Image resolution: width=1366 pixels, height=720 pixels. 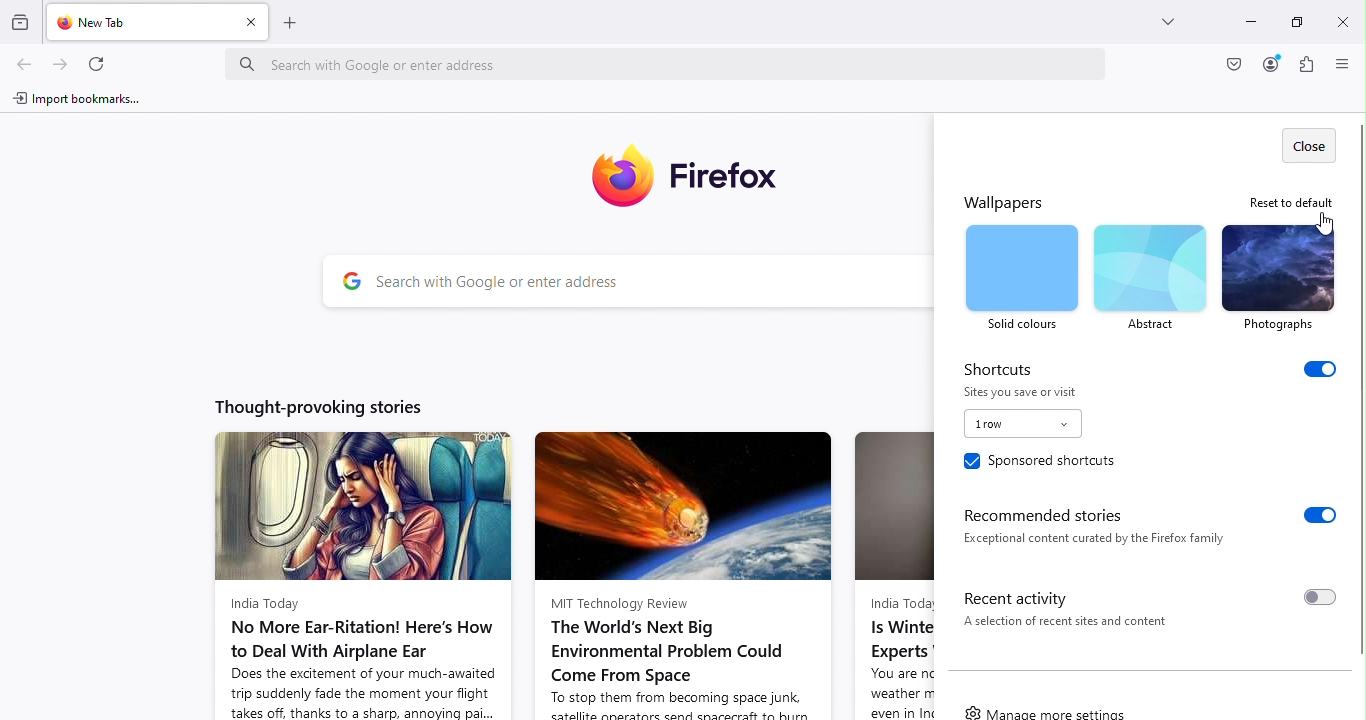 What do you see at coordinates (1029, 391) in the screenshot?
I see `sites` at bounding box center [1029, 391].